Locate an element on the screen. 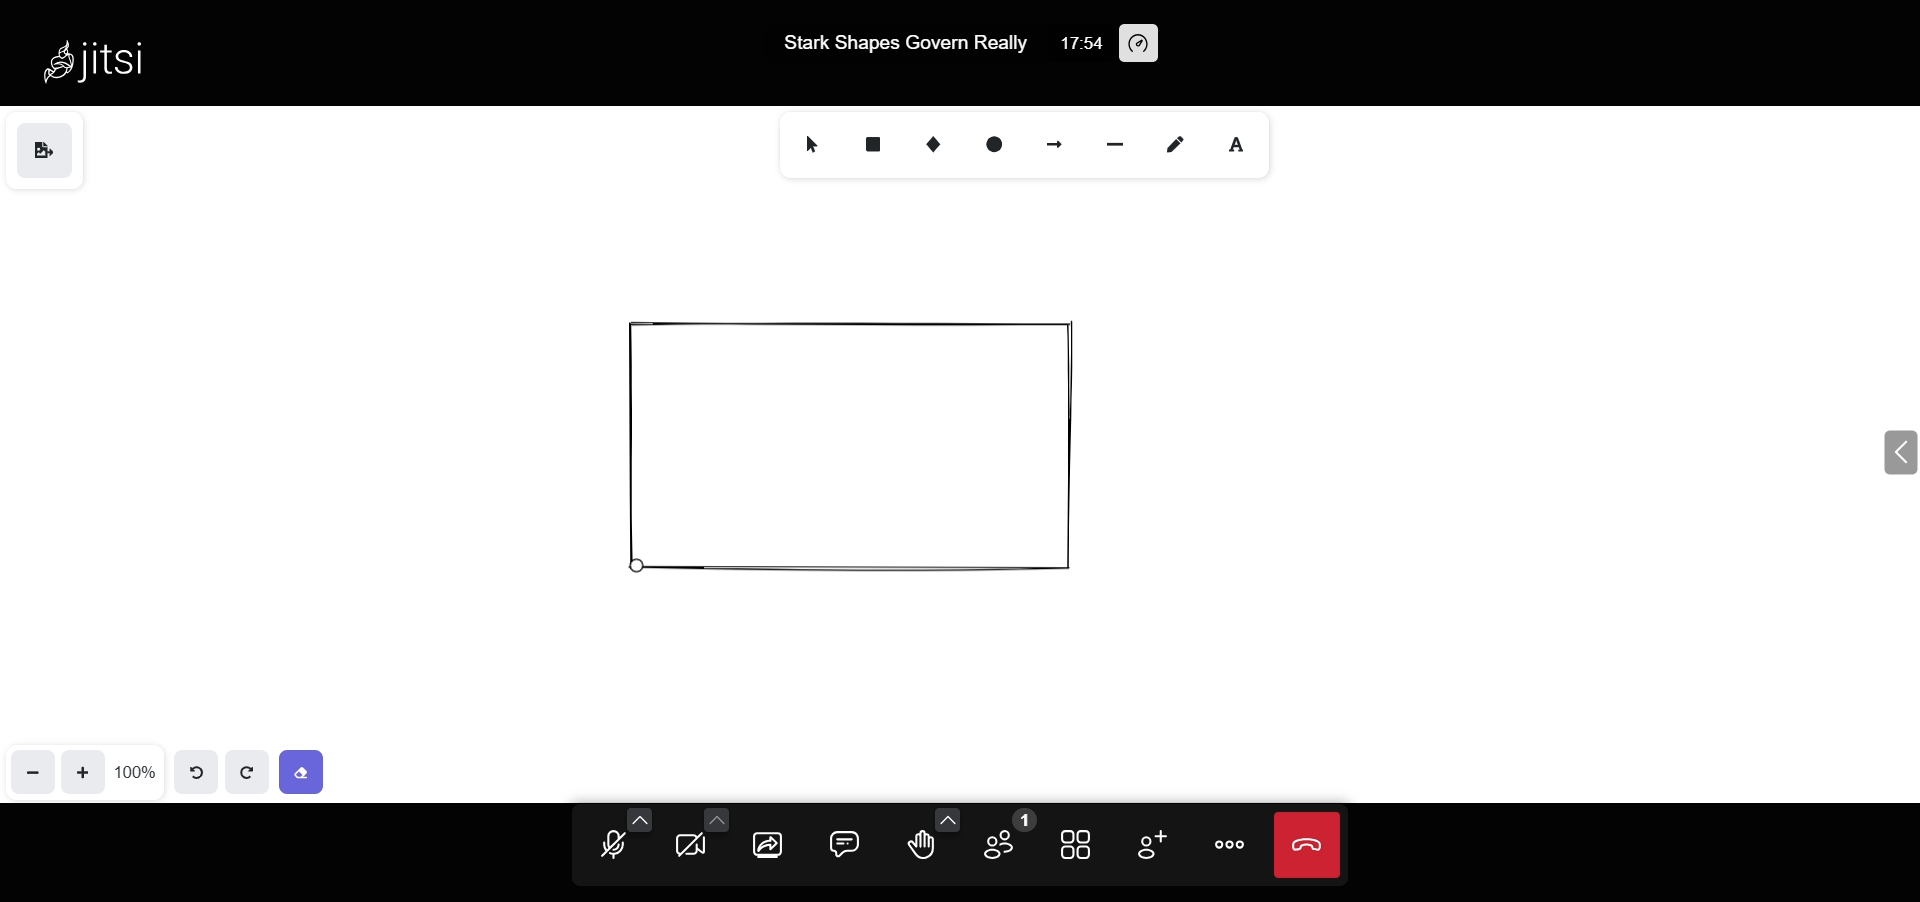 This screenshot has height=902, width=1920. Jitsi is located at coordinates (102, 60).